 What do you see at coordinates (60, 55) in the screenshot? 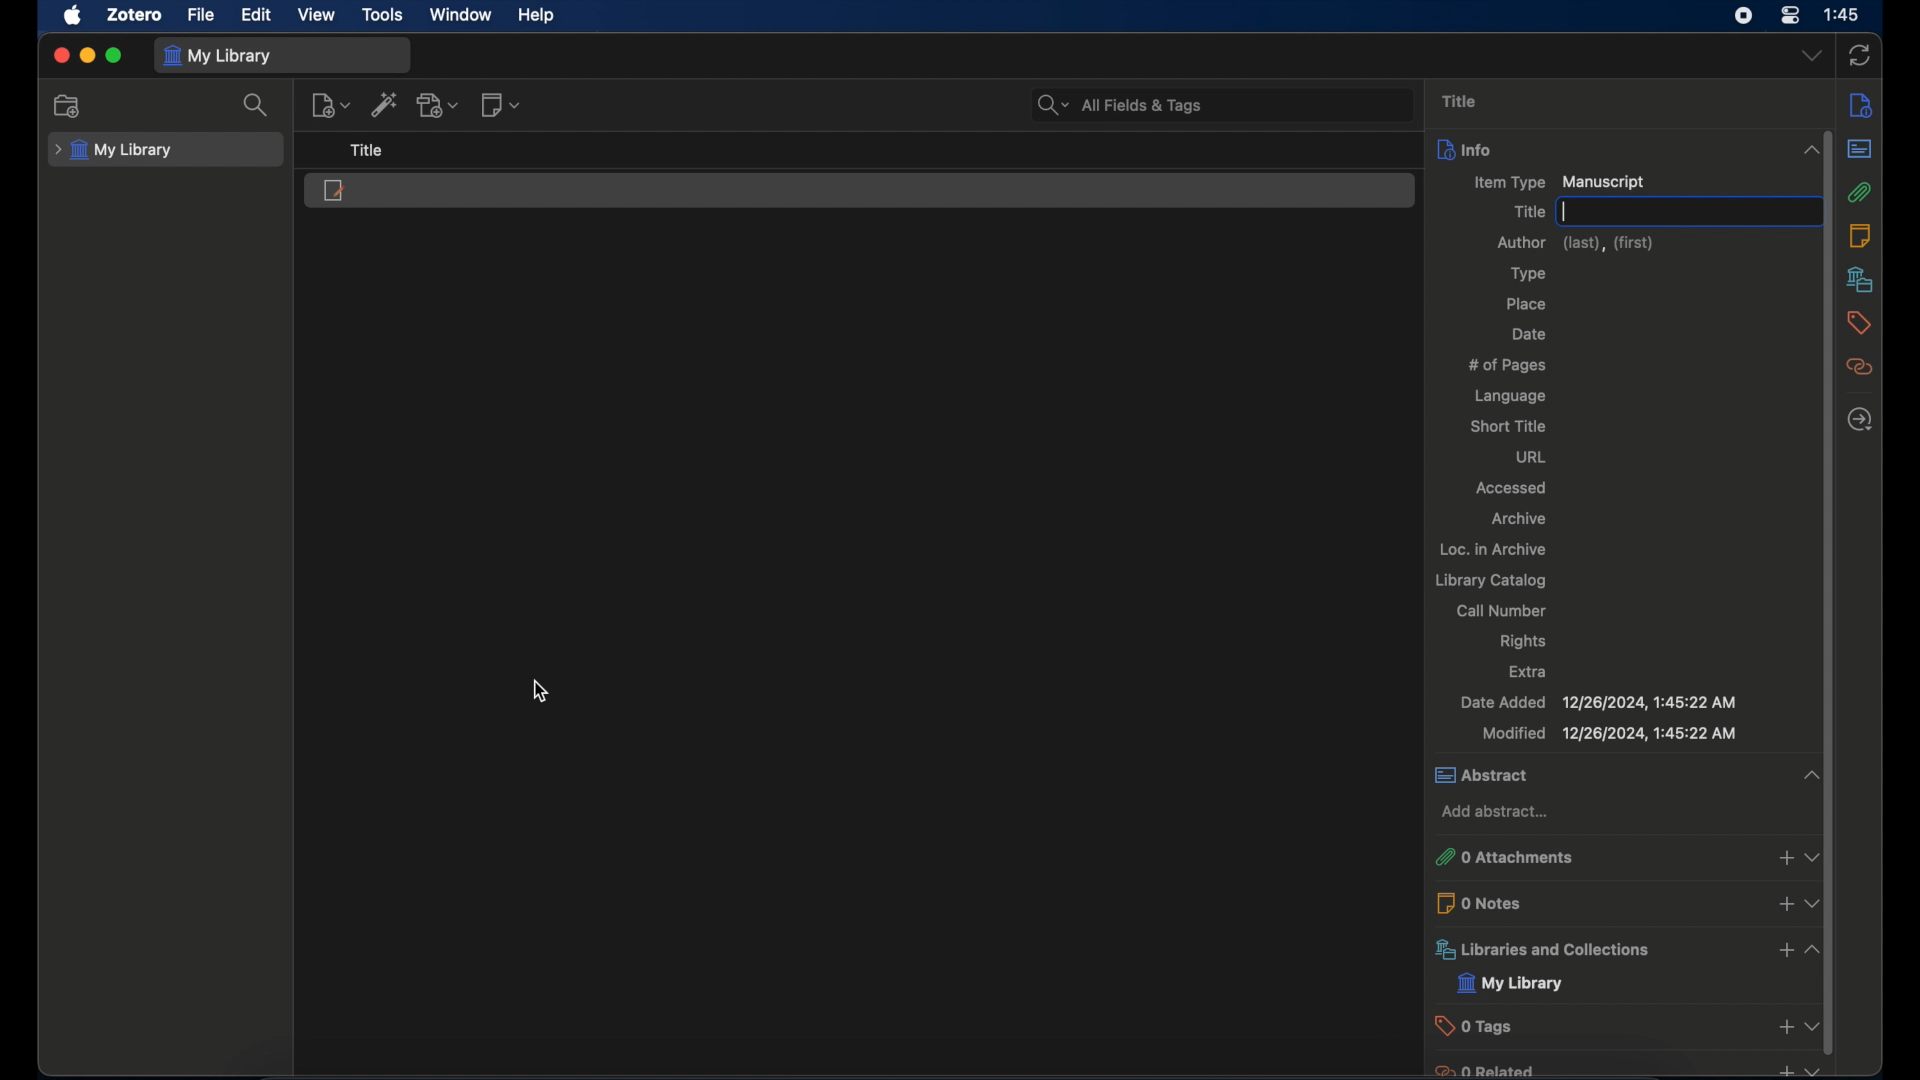
I see `close` at bounding box center [60, 55].